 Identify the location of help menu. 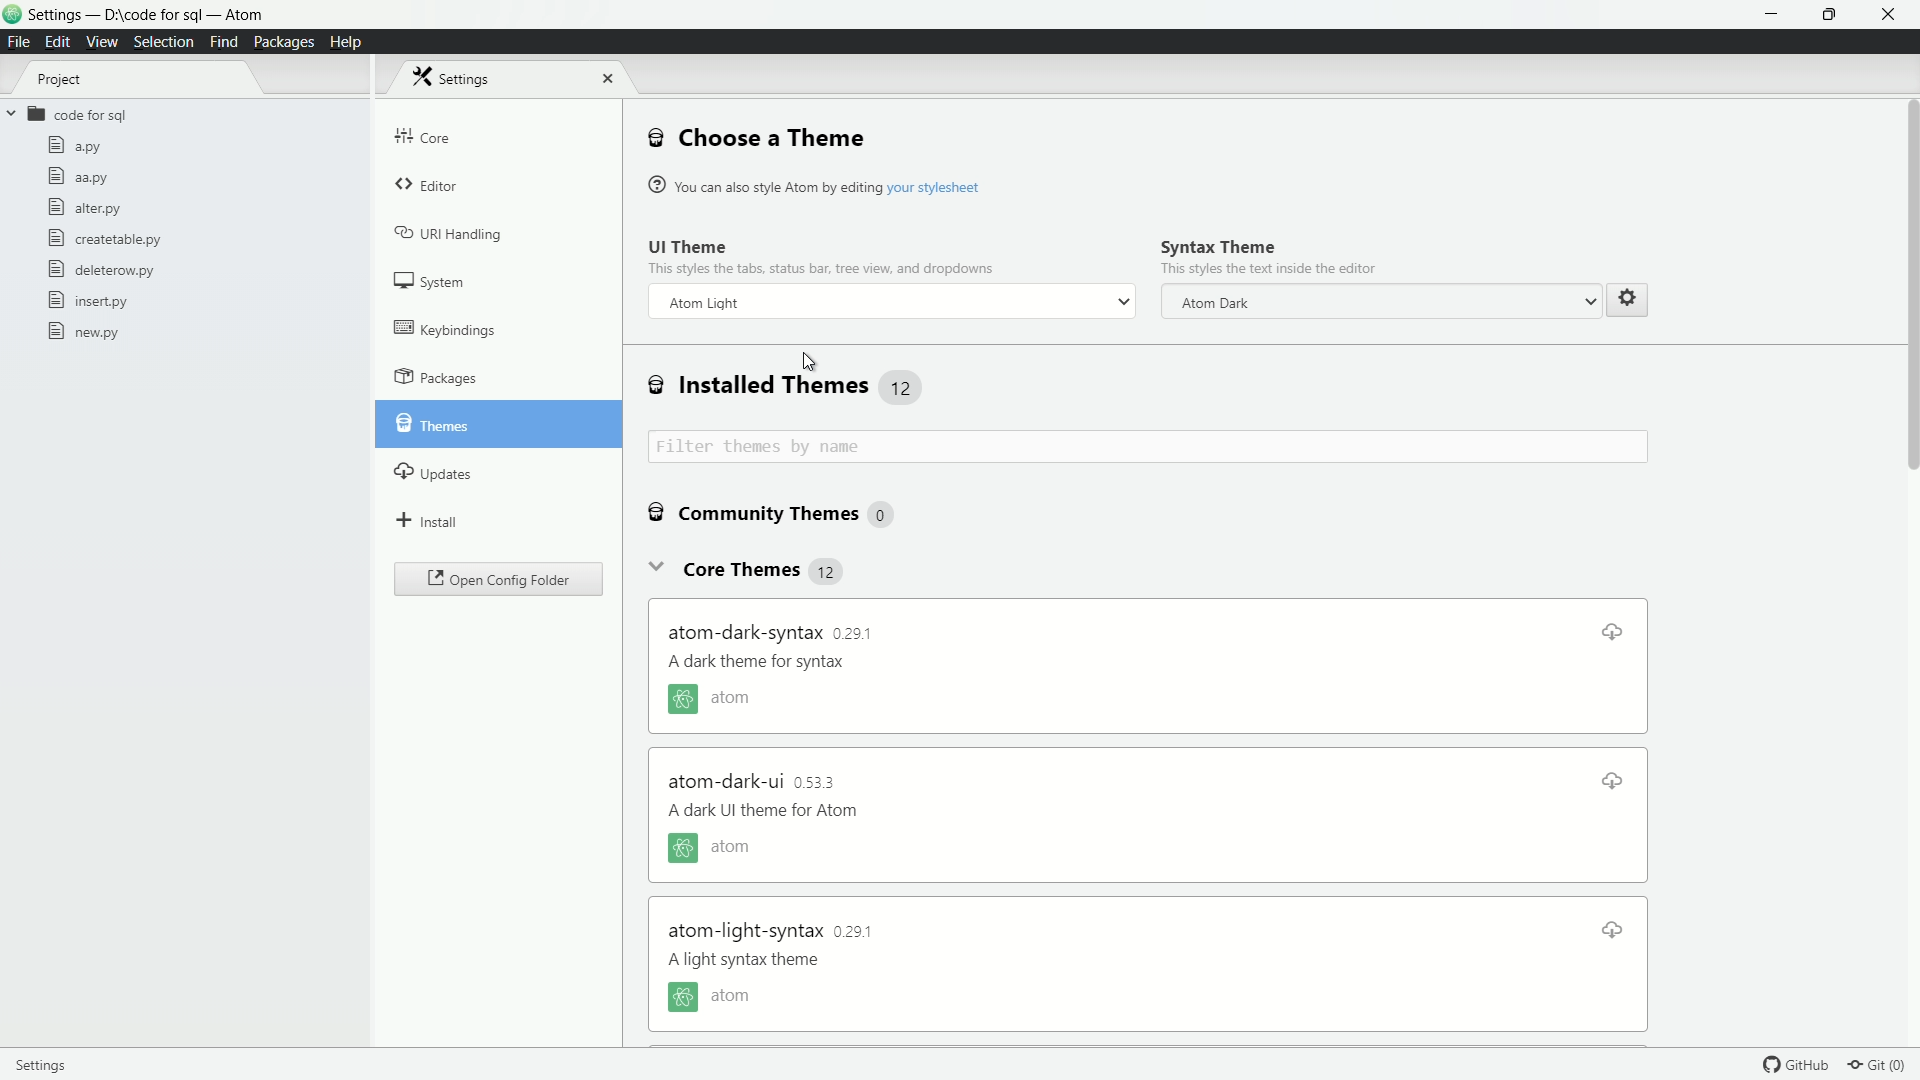
(350, 42).